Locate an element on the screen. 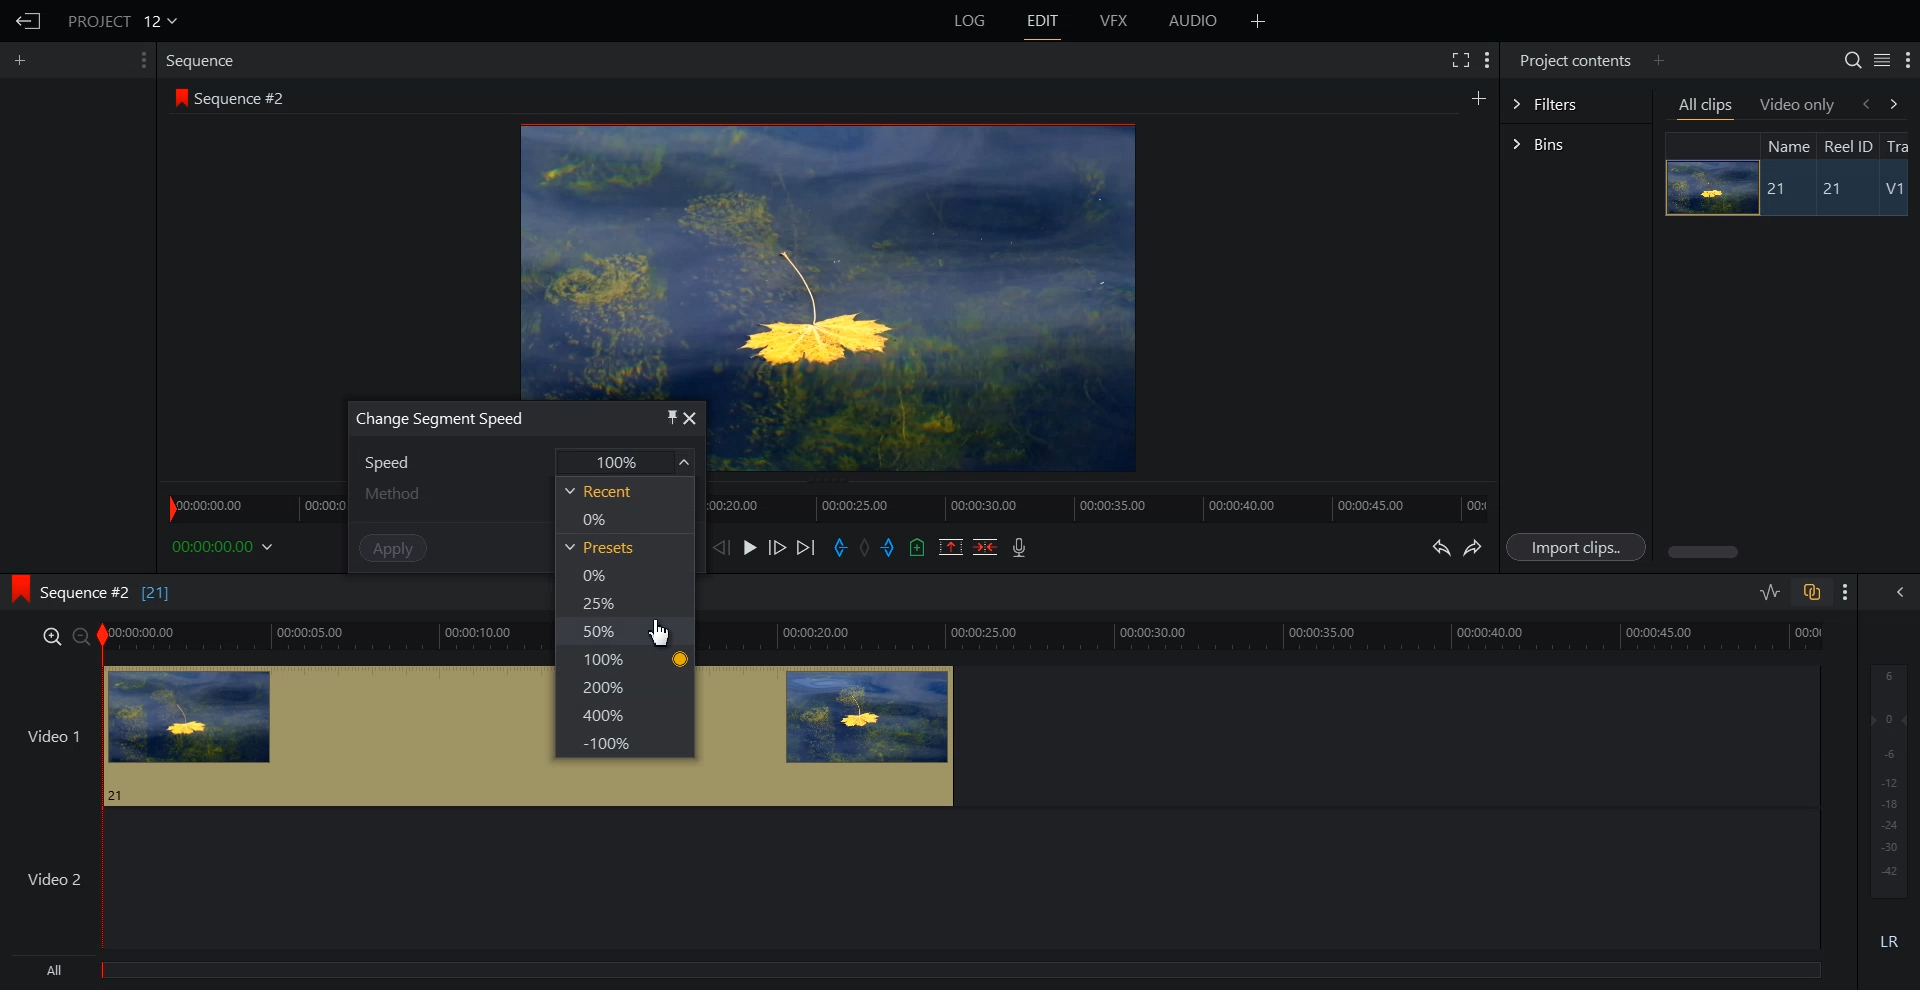 Image resolution: width=1920 pixels, height=990 pixels. logo is located at coordinates (14, 586).